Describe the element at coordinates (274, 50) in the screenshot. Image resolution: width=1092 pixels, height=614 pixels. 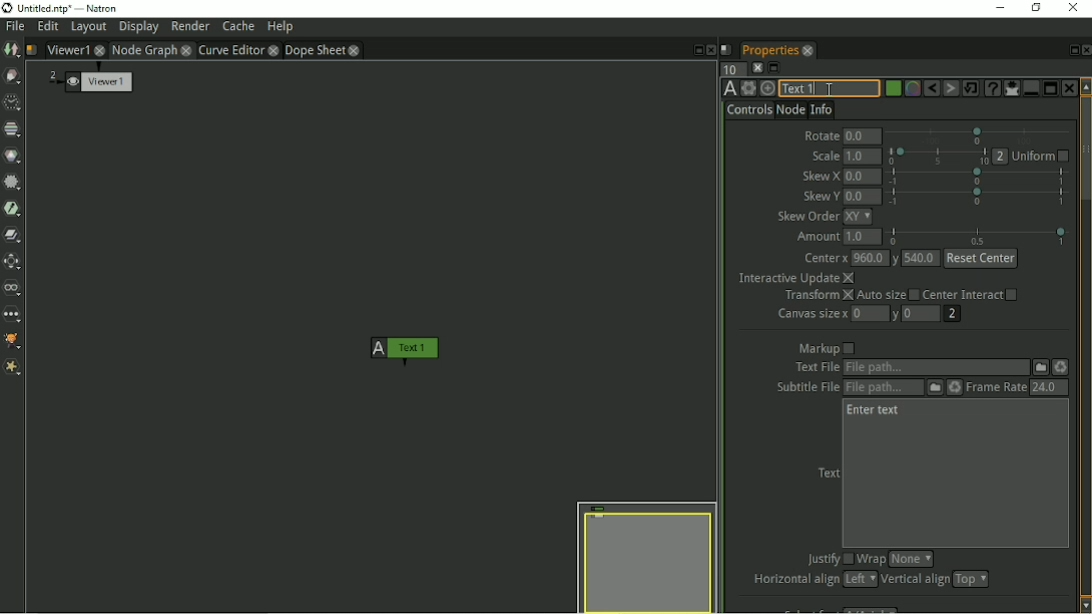
I see `close` at that location.